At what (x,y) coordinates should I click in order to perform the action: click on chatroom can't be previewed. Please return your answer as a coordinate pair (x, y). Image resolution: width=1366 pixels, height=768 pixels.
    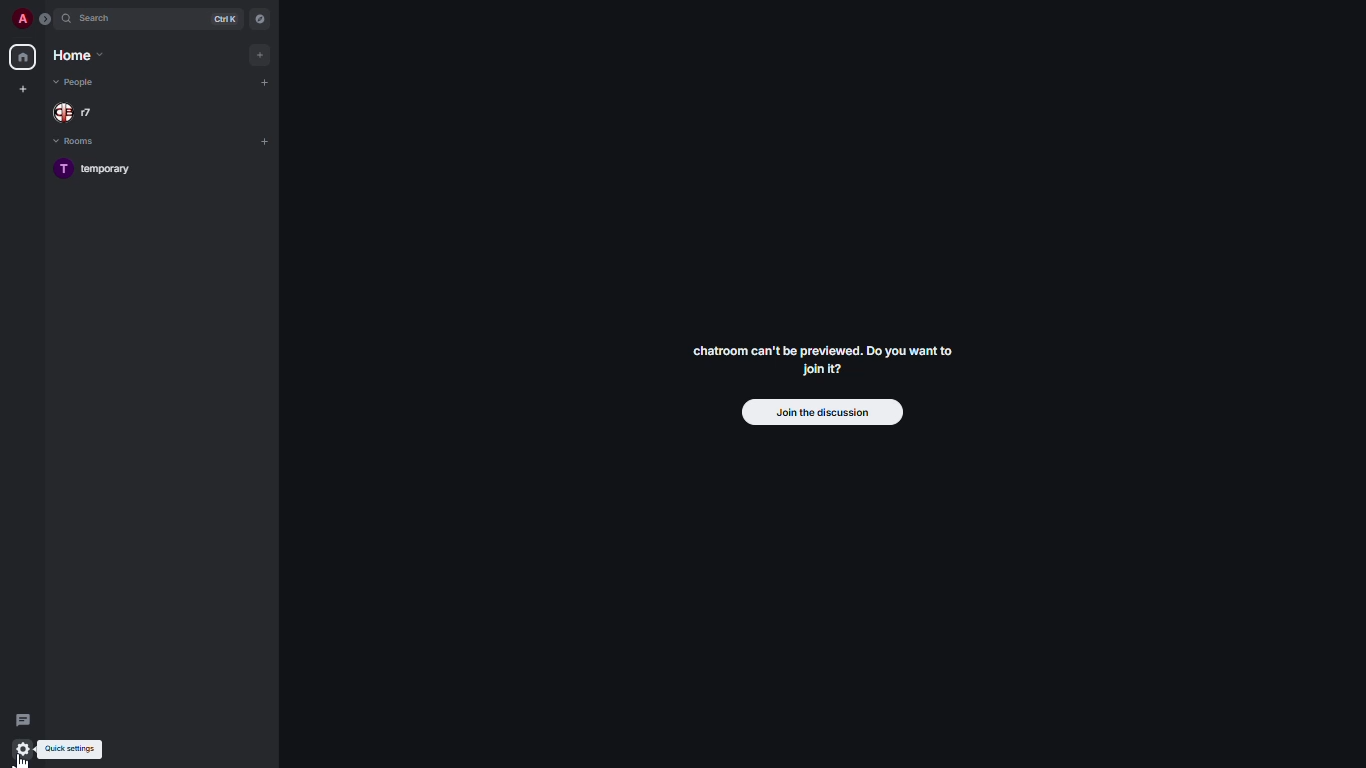
    Looking at the image, I should click on (821, 364).